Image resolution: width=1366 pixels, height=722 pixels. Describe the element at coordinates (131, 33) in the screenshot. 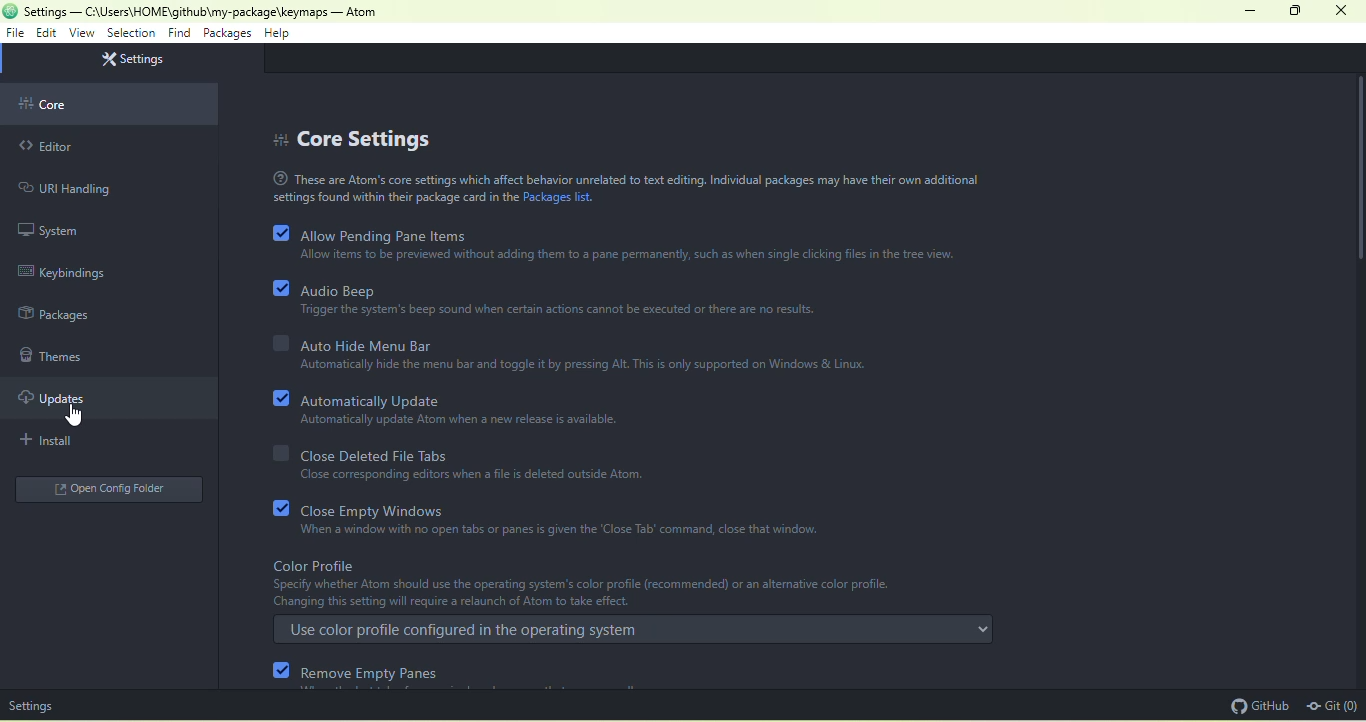

I see `selection` at that location.